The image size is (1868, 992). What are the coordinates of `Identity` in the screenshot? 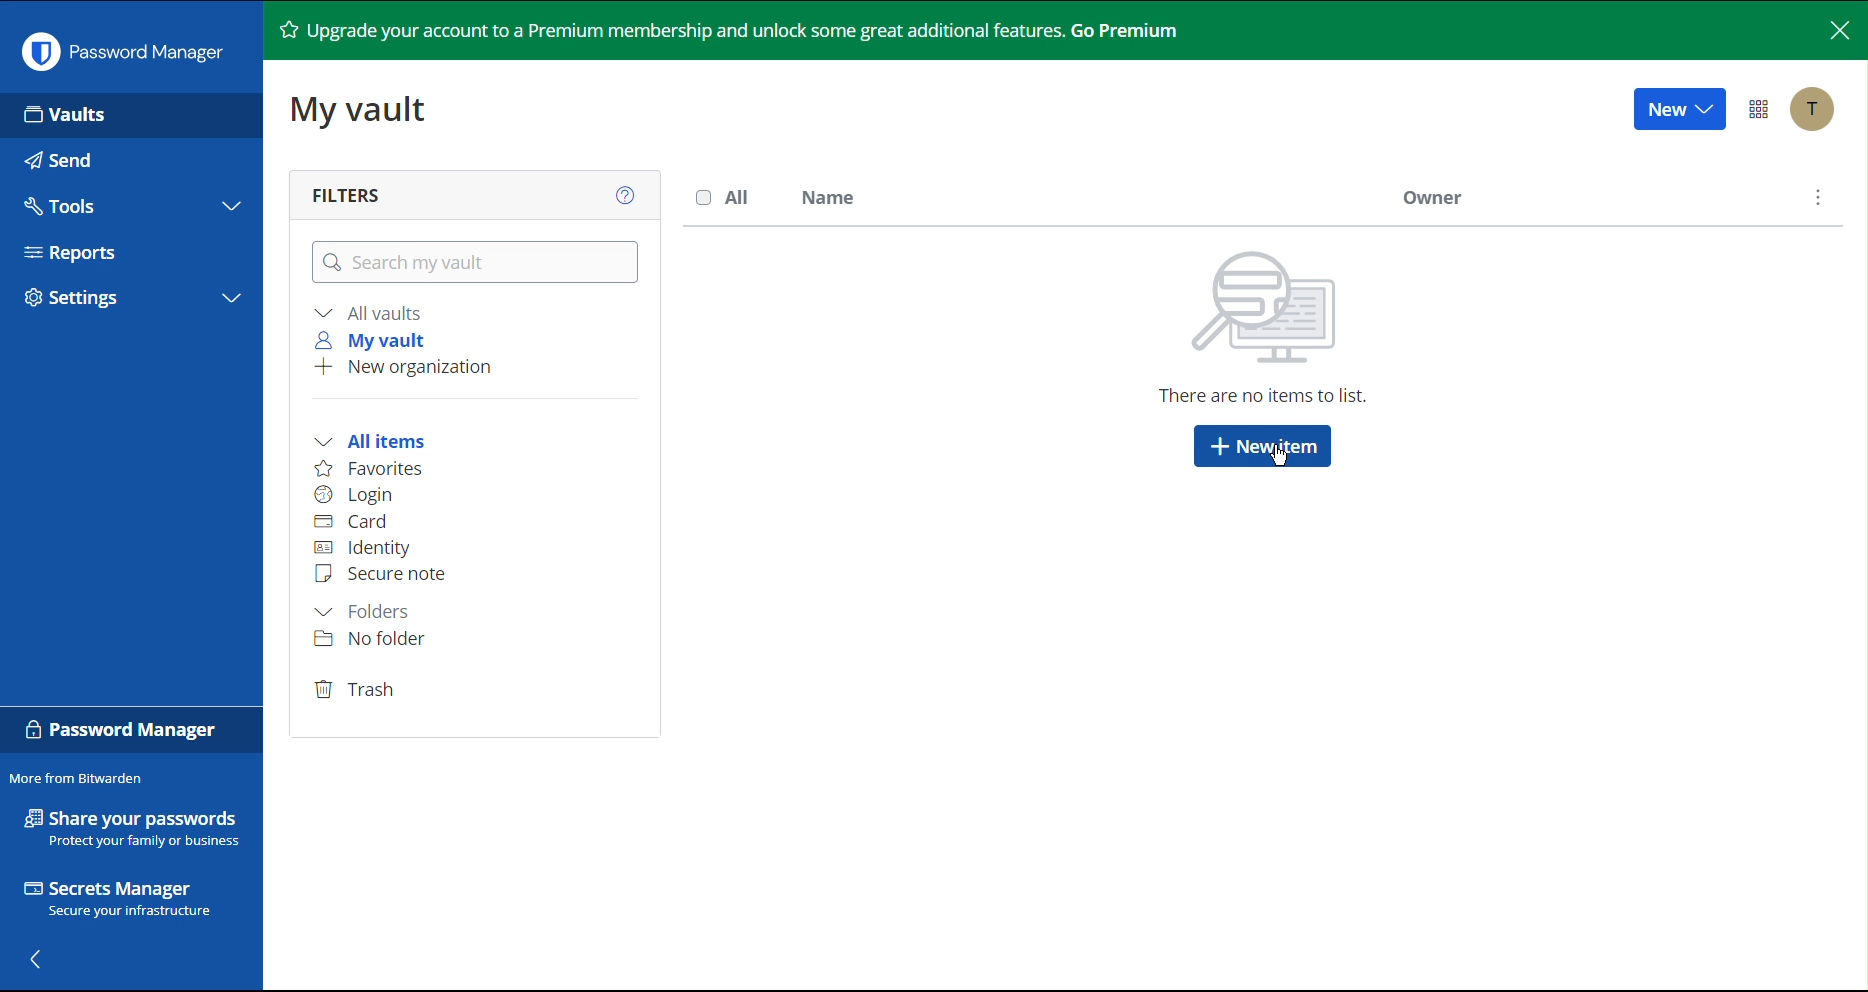 It's located at (360, 548).